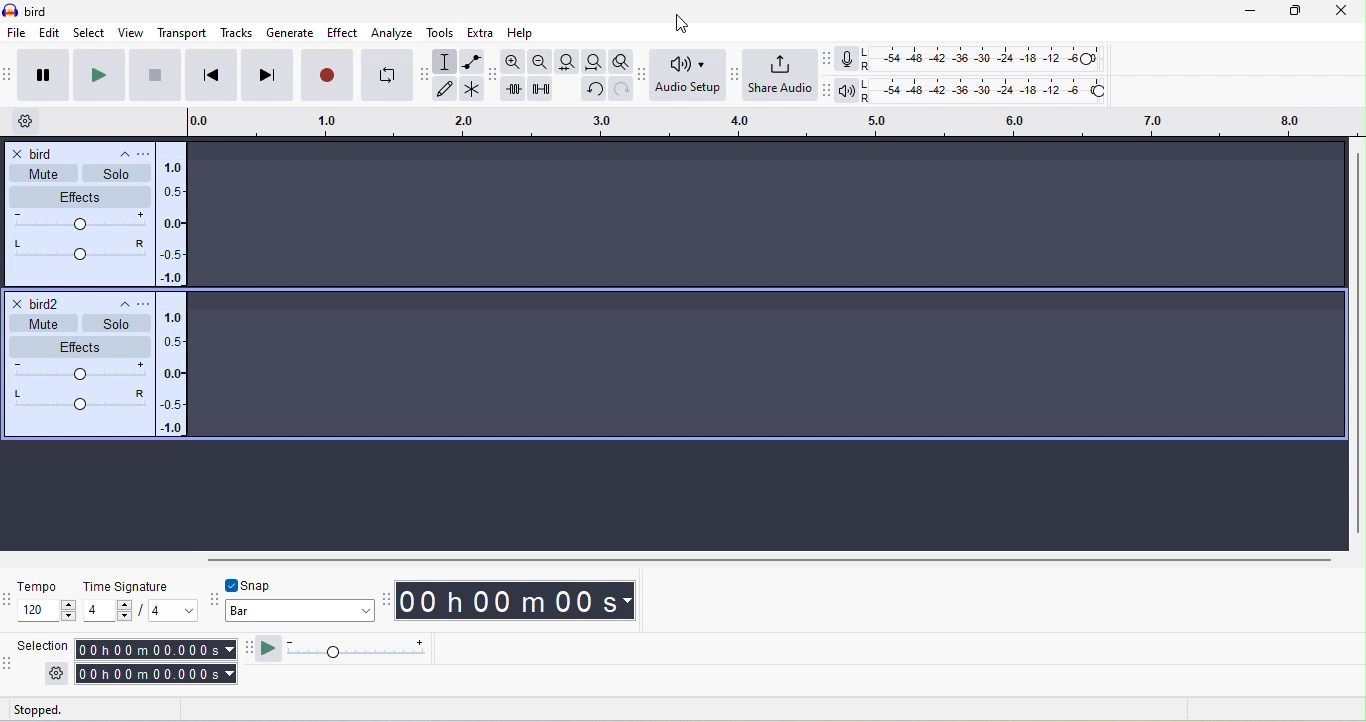 The width and height of the screenshot is (1366, 722). What do you see at coordinates (256, 585) in the screenshot?
I see `snap` at bounding box center [256, 585].